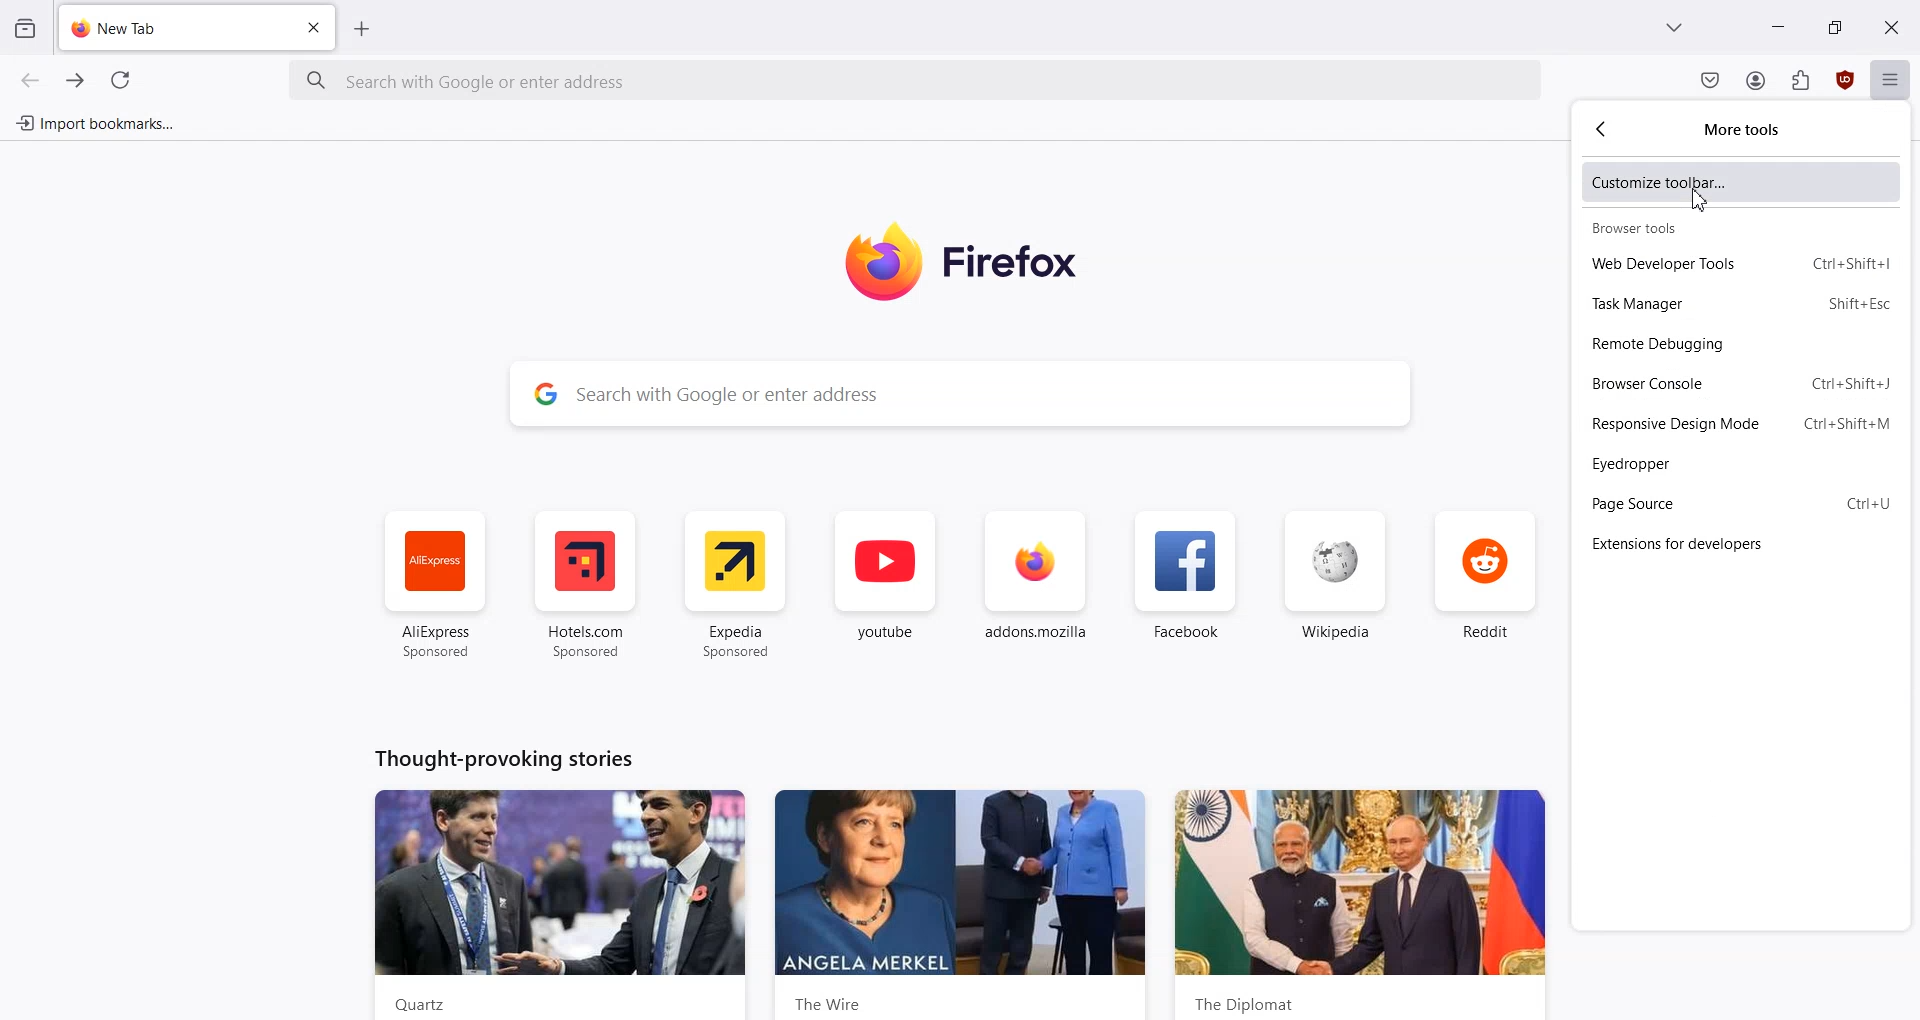 Image resolution: width=1920 pixels, height=1020 pixels. I want to click on Shortcut key, so click(1868, 503).